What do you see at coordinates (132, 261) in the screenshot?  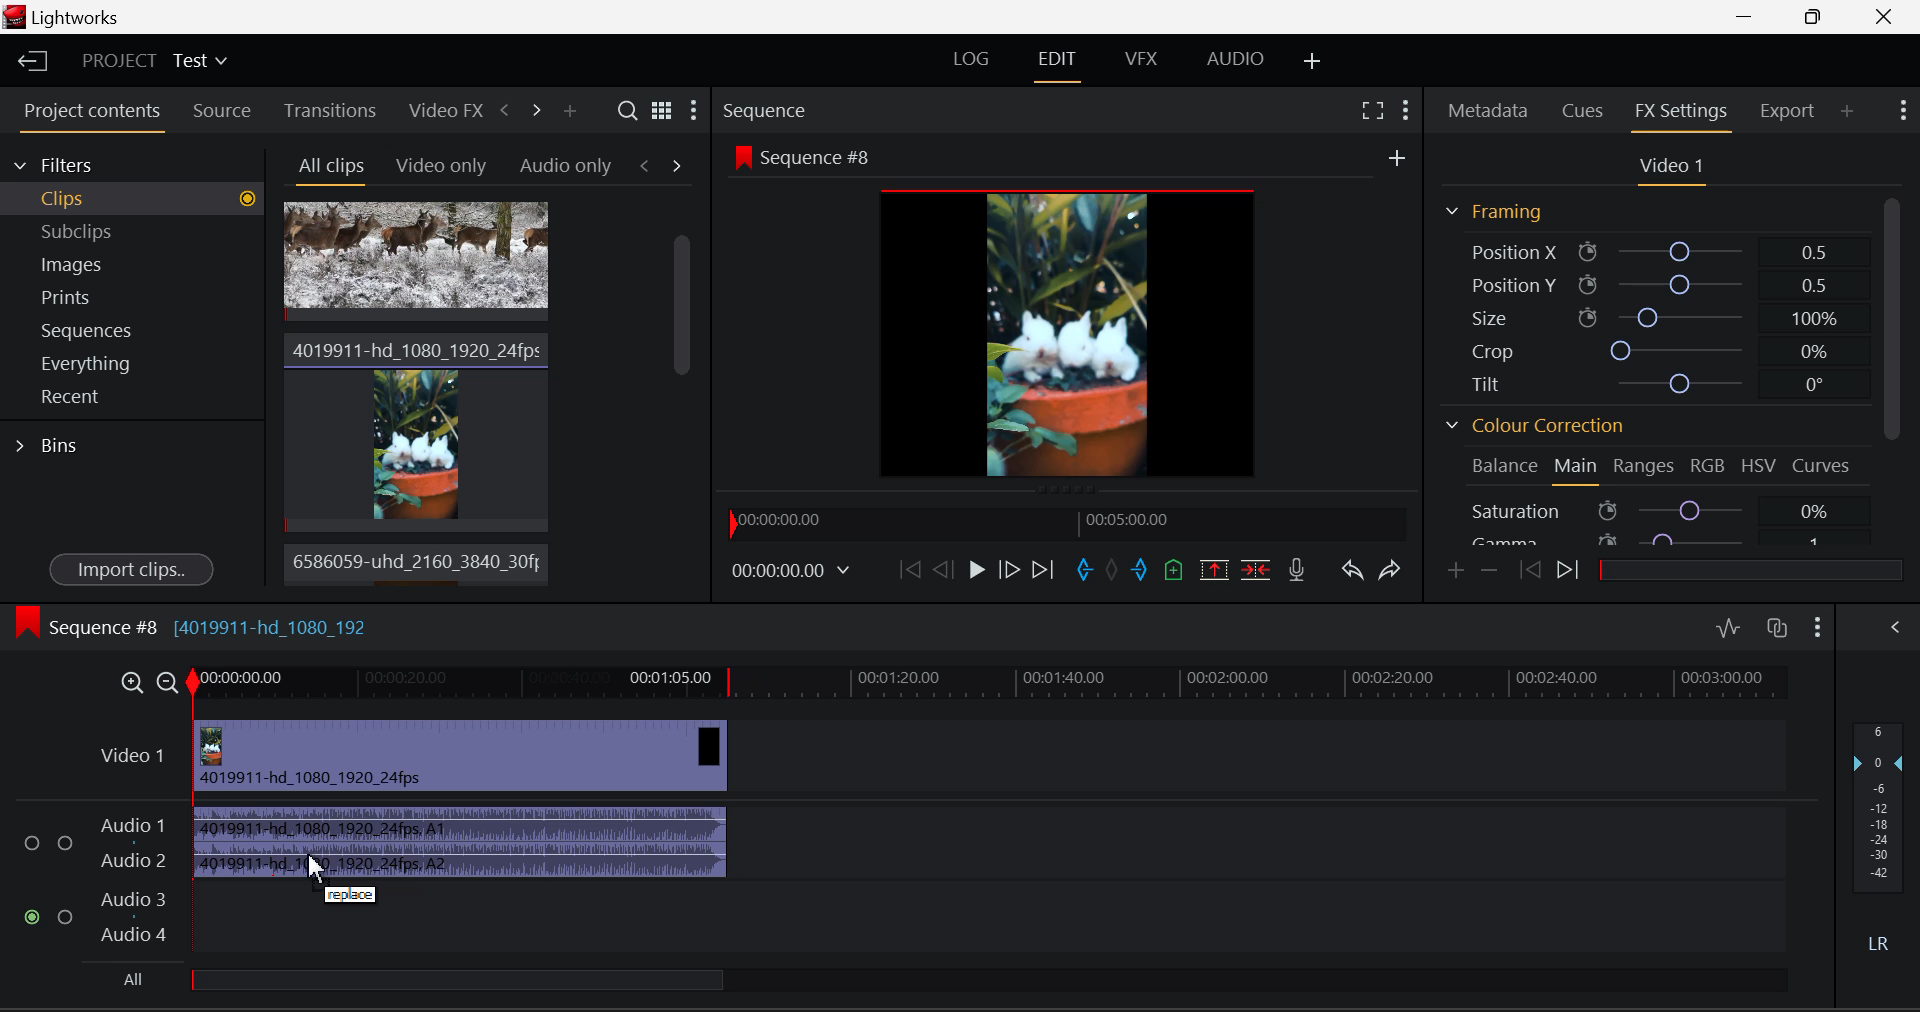 I see `Images` at bounding box center [132, 261].